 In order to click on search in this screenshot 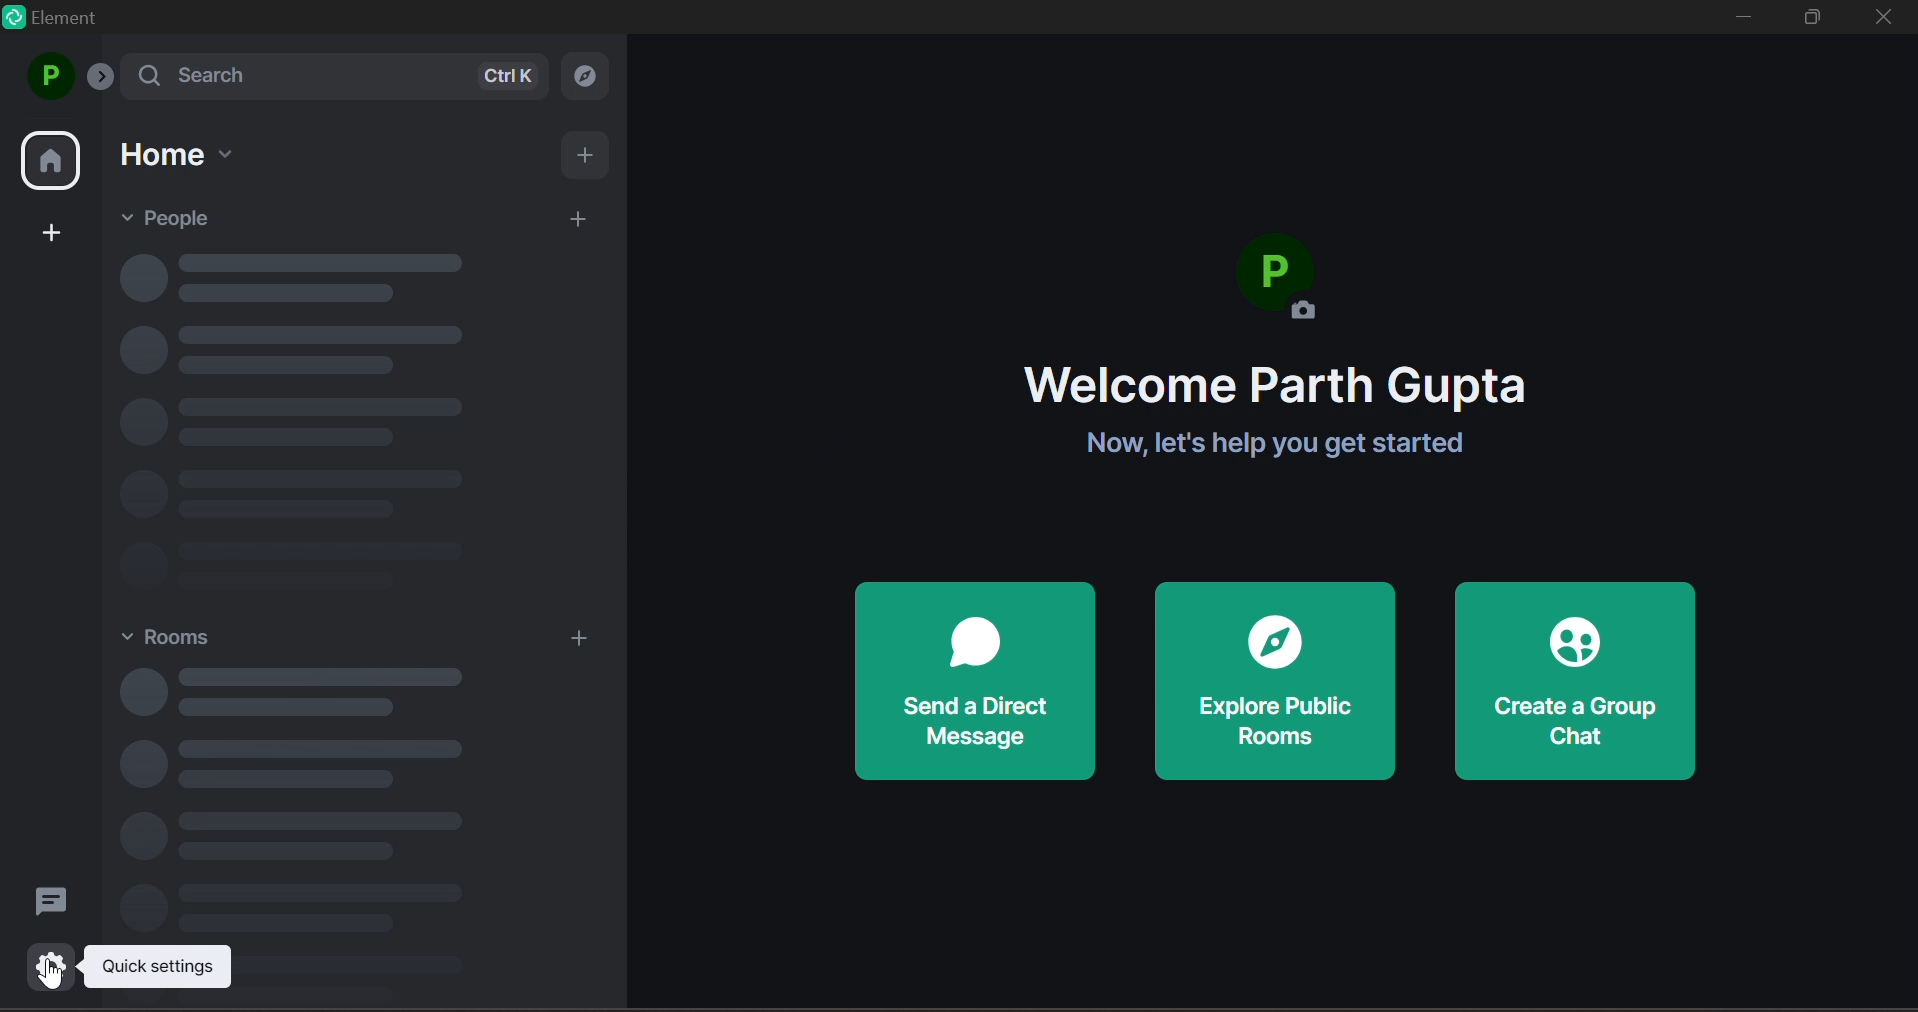, I will do `click(593, 74)`.